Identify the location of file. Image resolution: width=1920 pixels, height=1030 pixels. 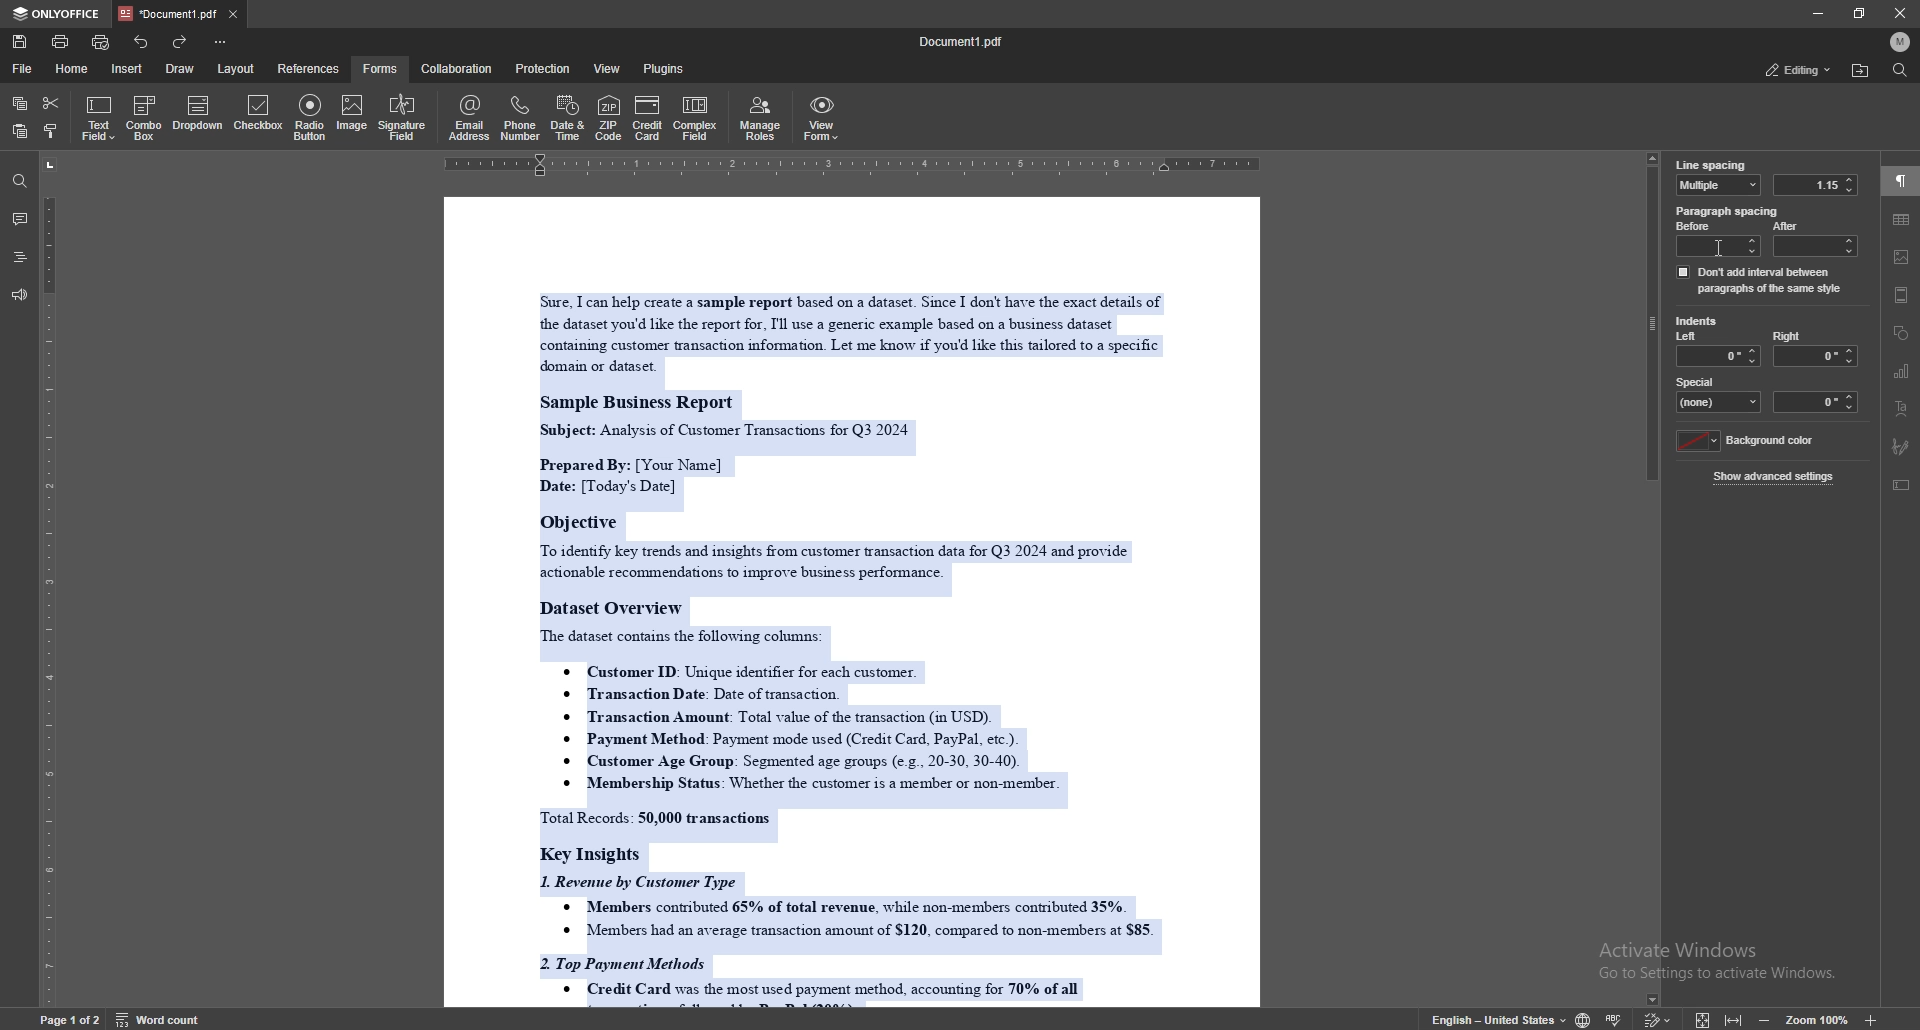
(23, 69).